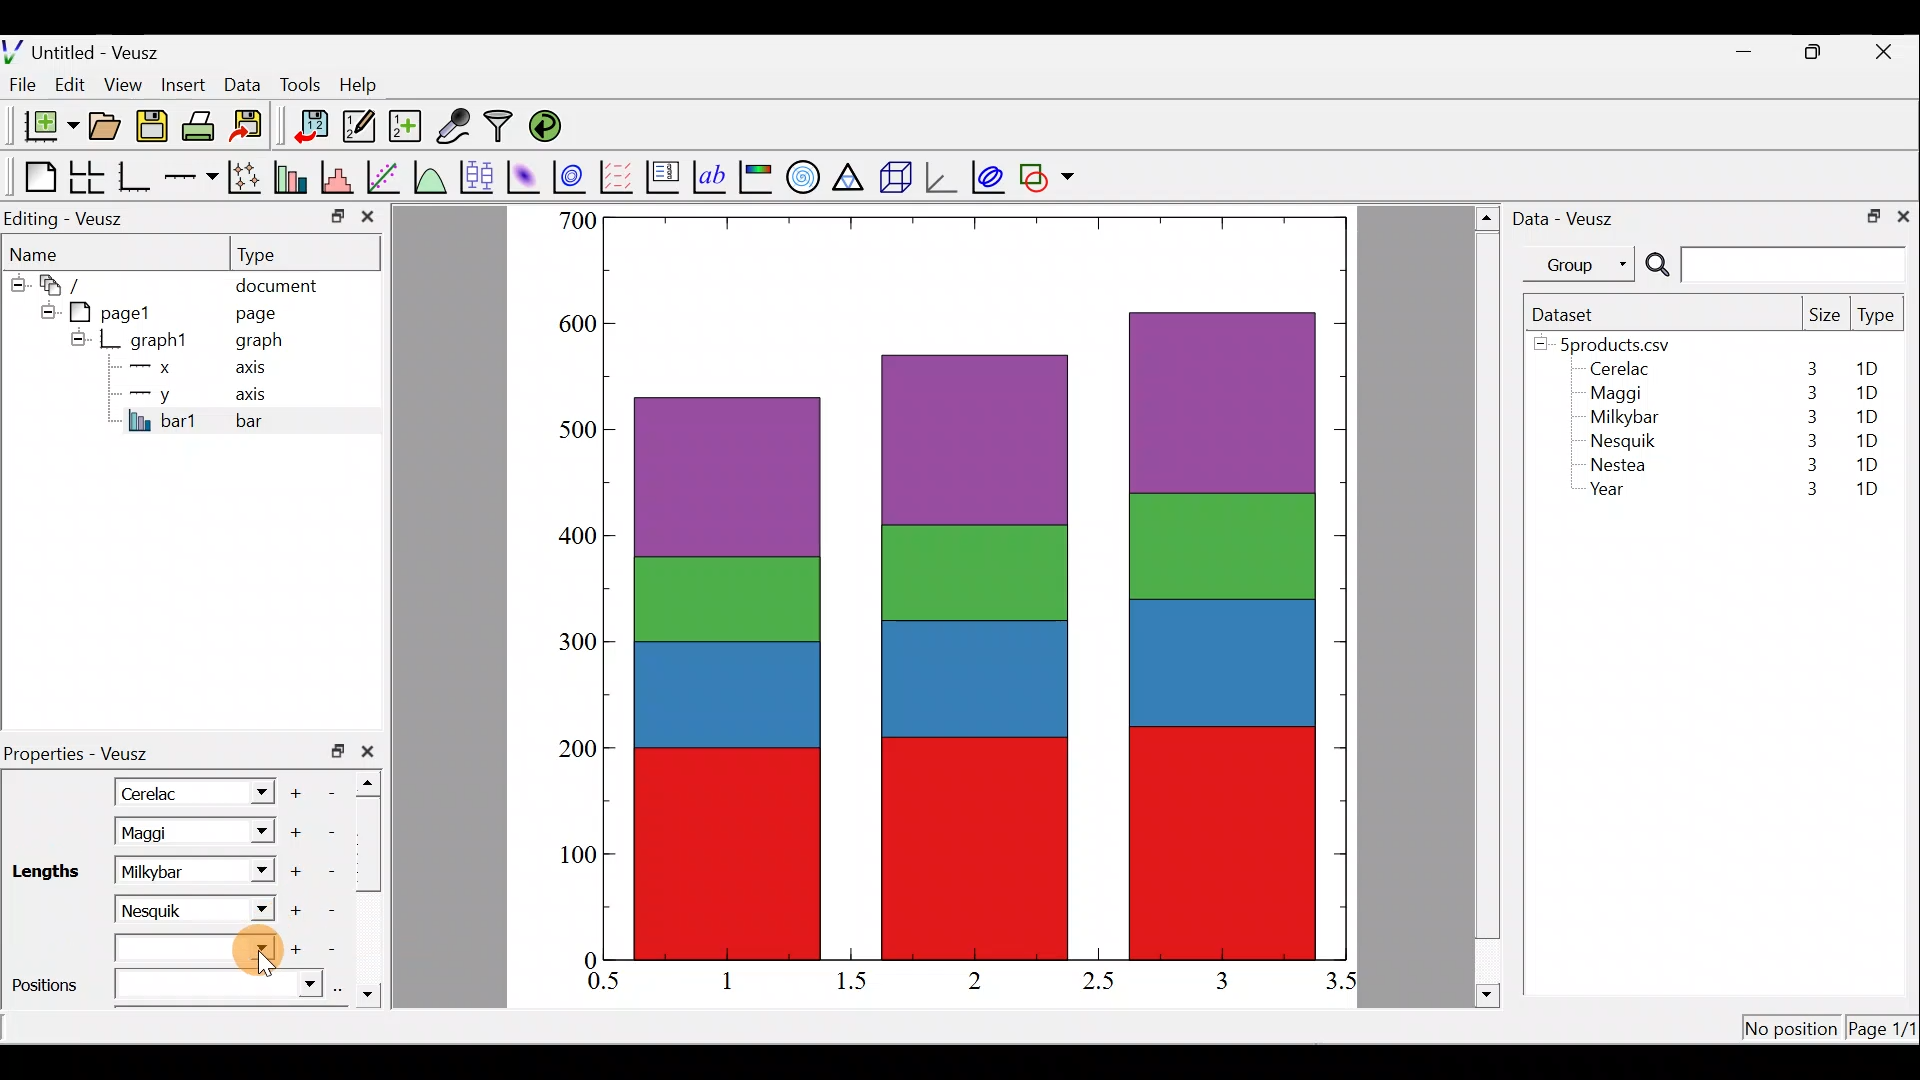 The image size is (1920, 1080). I want to click on Length dropdown, so click(256, 832).